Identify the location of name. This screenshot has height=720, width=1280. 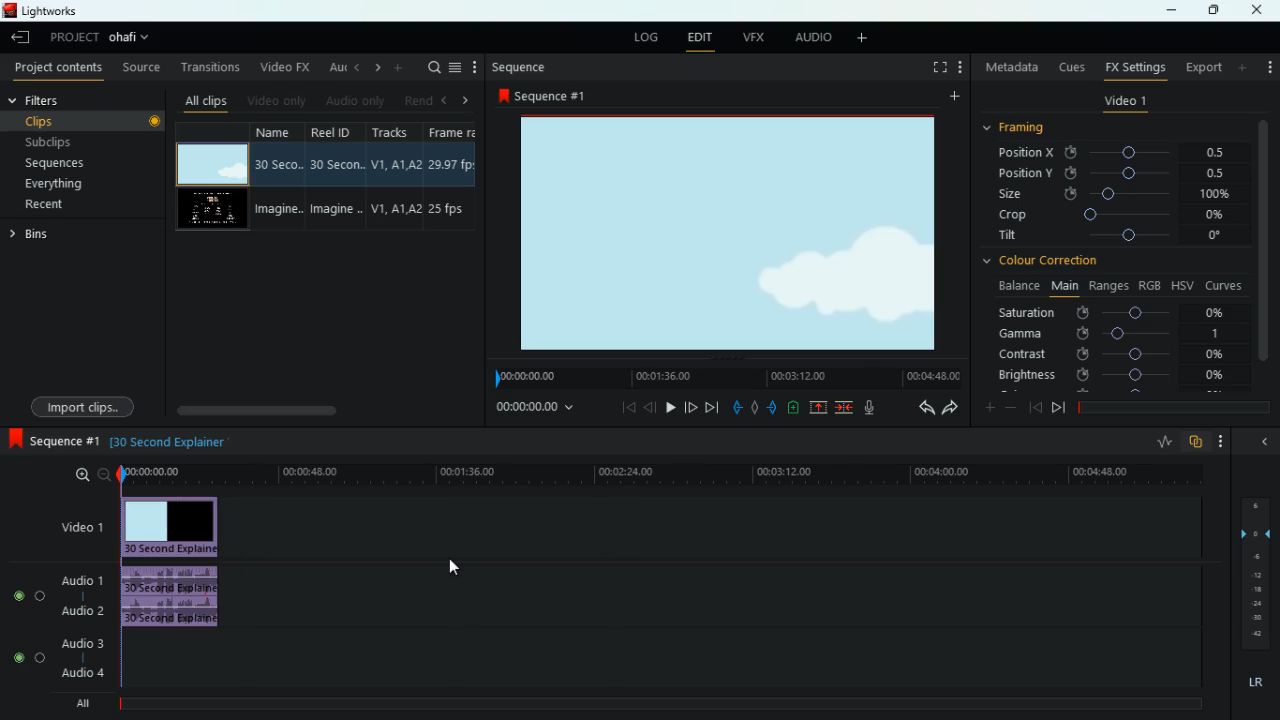
(281, 134).